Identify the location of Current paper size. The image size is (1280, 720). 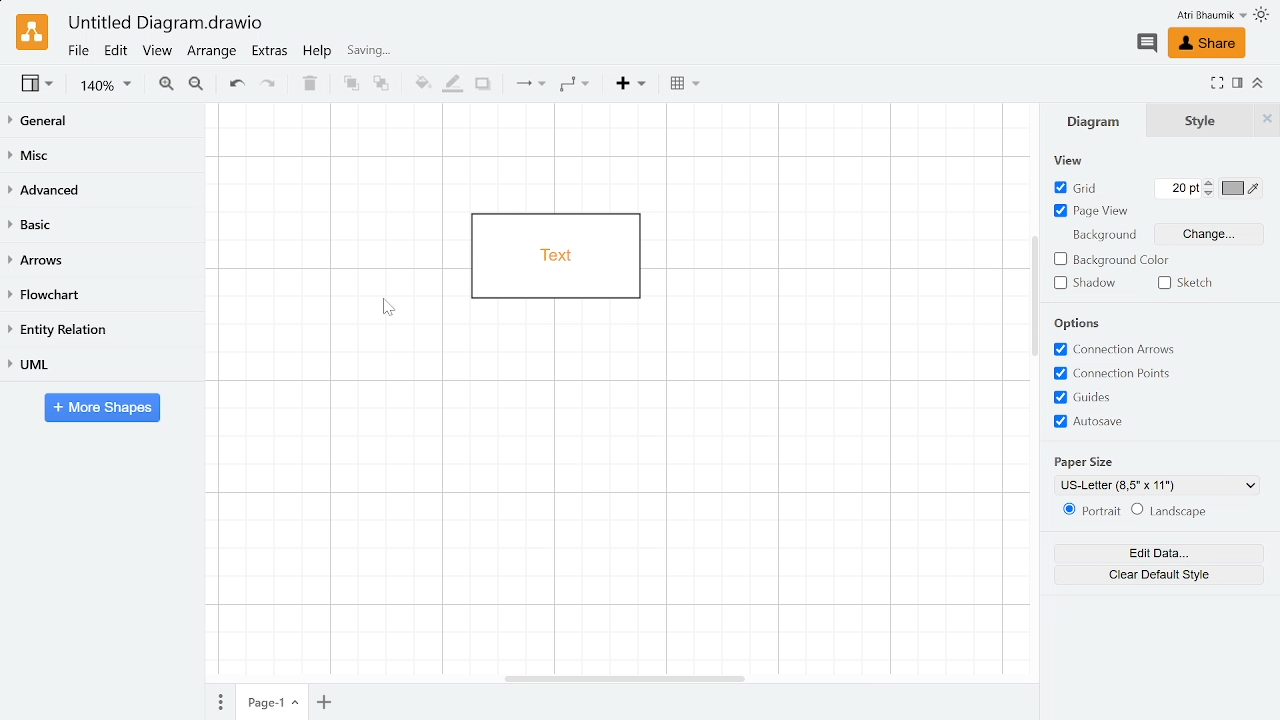
(1157, 485).